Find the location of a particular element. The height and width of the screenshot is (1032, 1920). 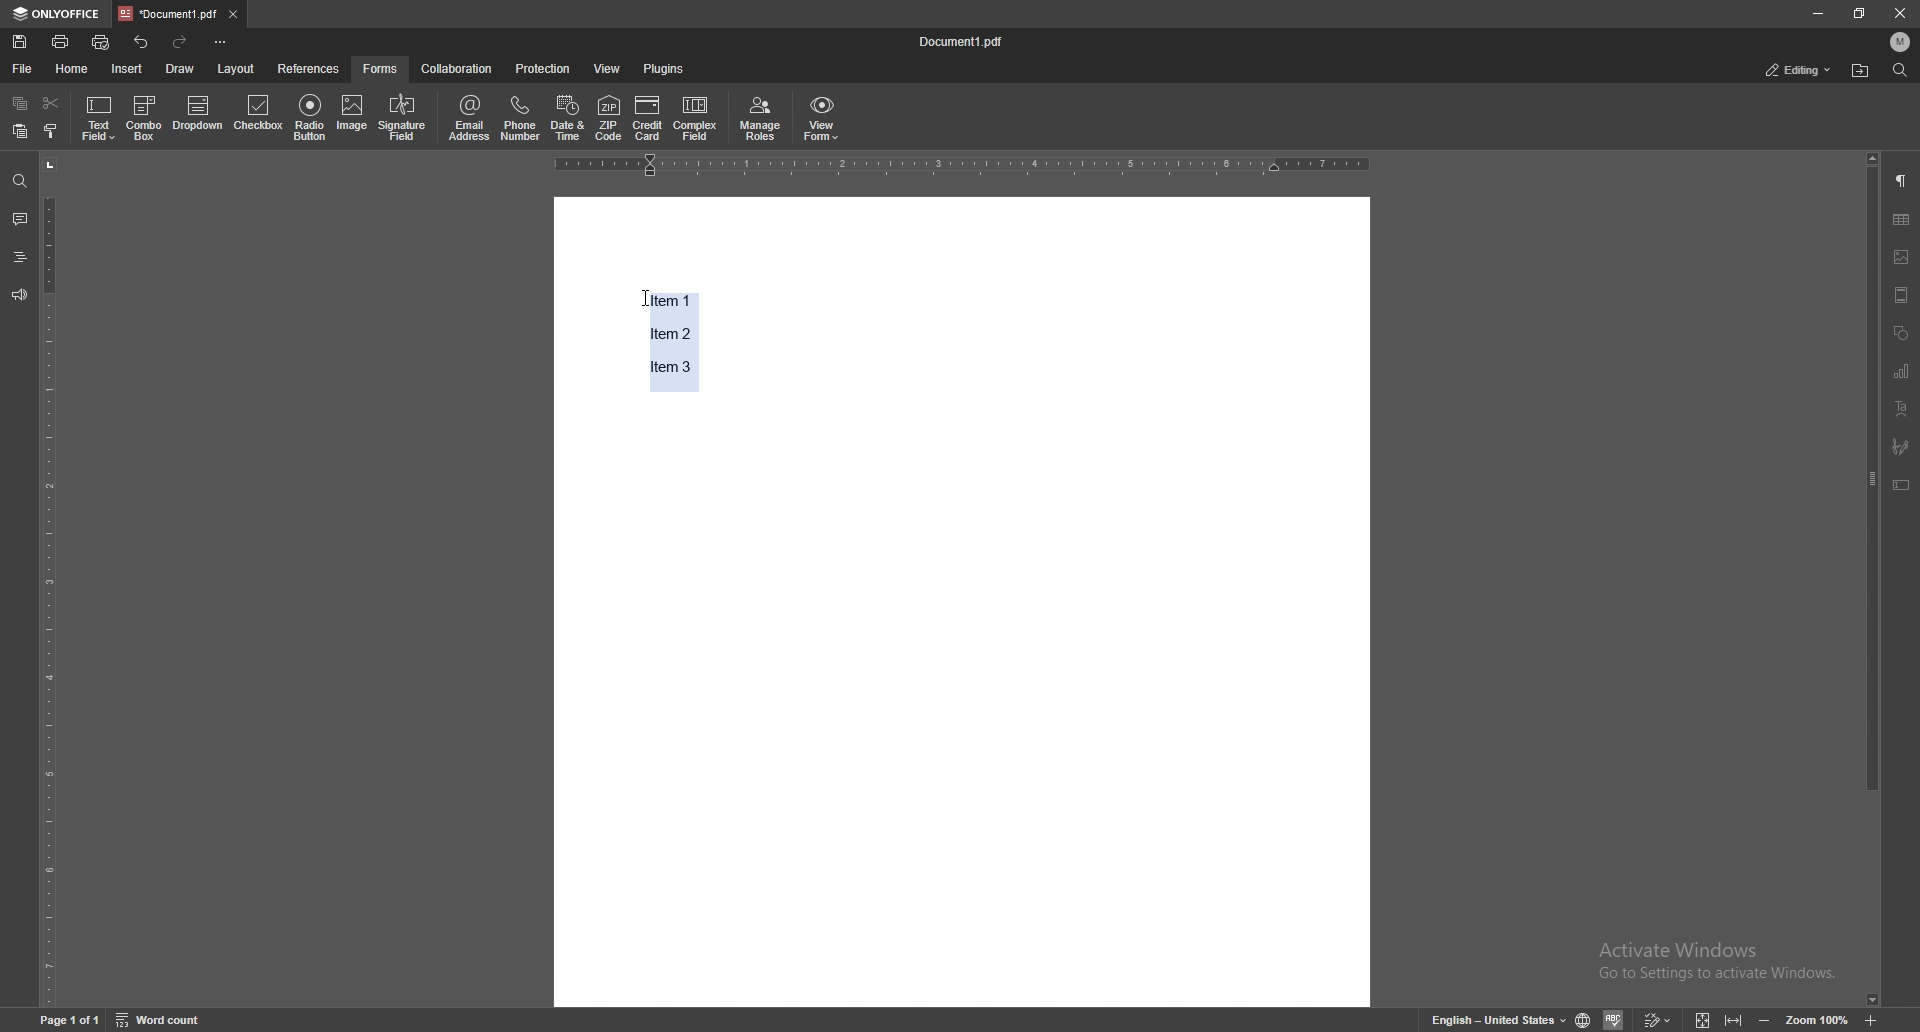

file name is located at coordinates (964, 40).